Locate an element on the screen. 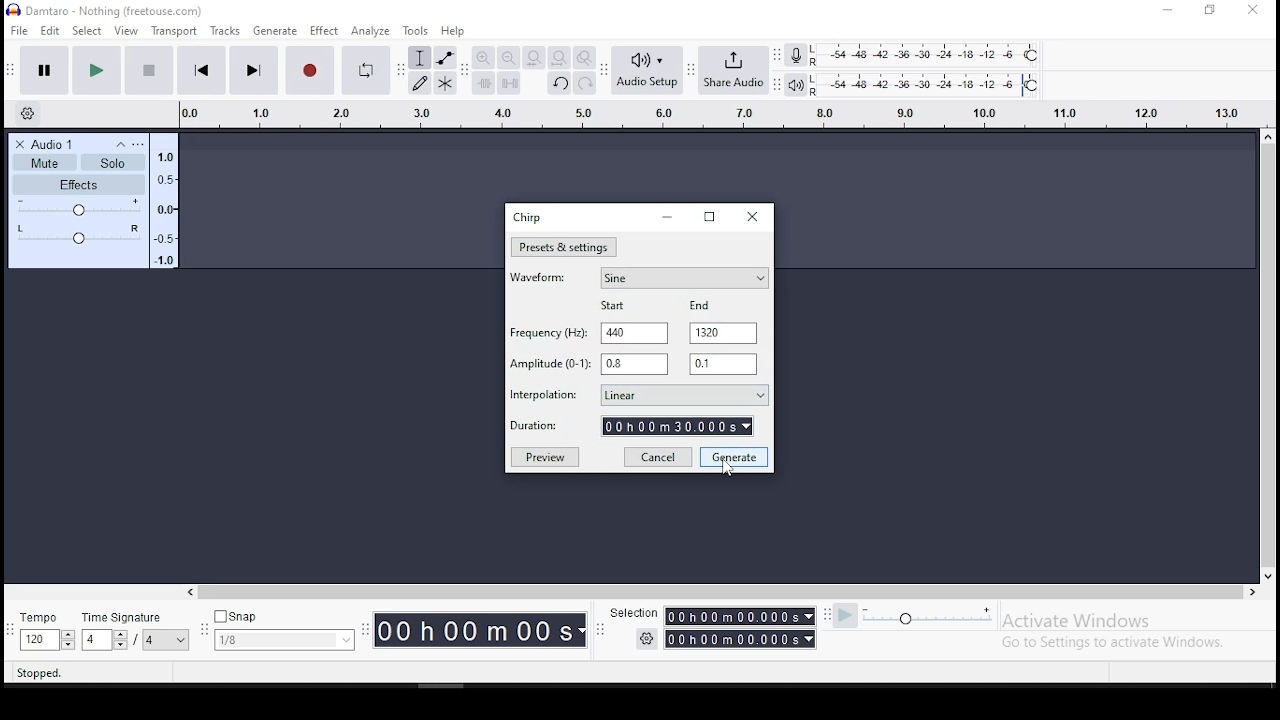 The height and width of the screenshot is (720, 1280). open menu is located at coordinates (138, 144).